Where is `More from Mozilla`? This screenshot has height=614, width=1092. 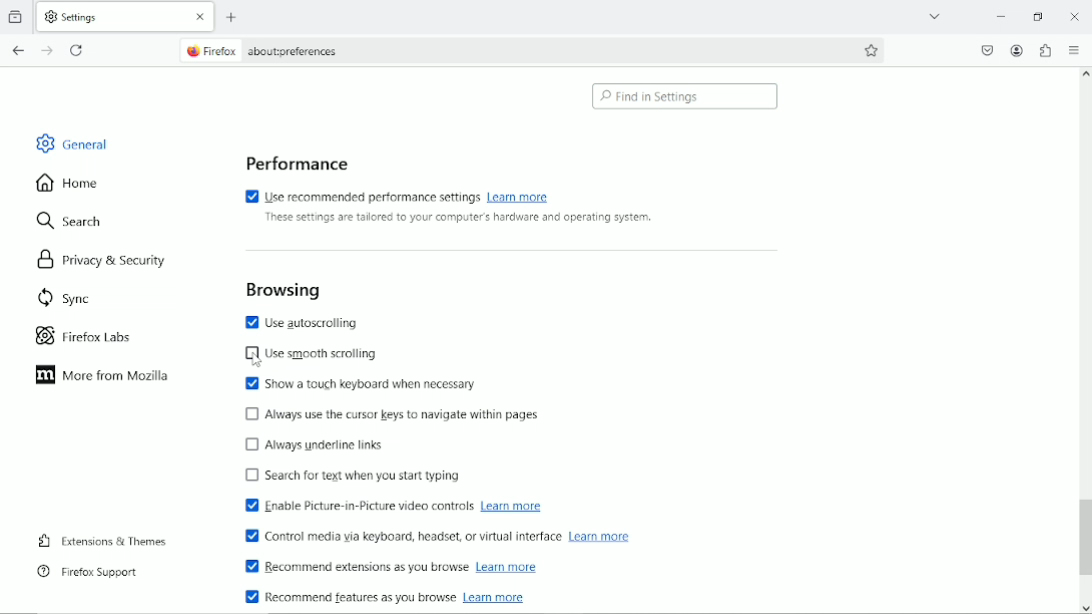 More from Mozilla is located at coordinates (100, 376).